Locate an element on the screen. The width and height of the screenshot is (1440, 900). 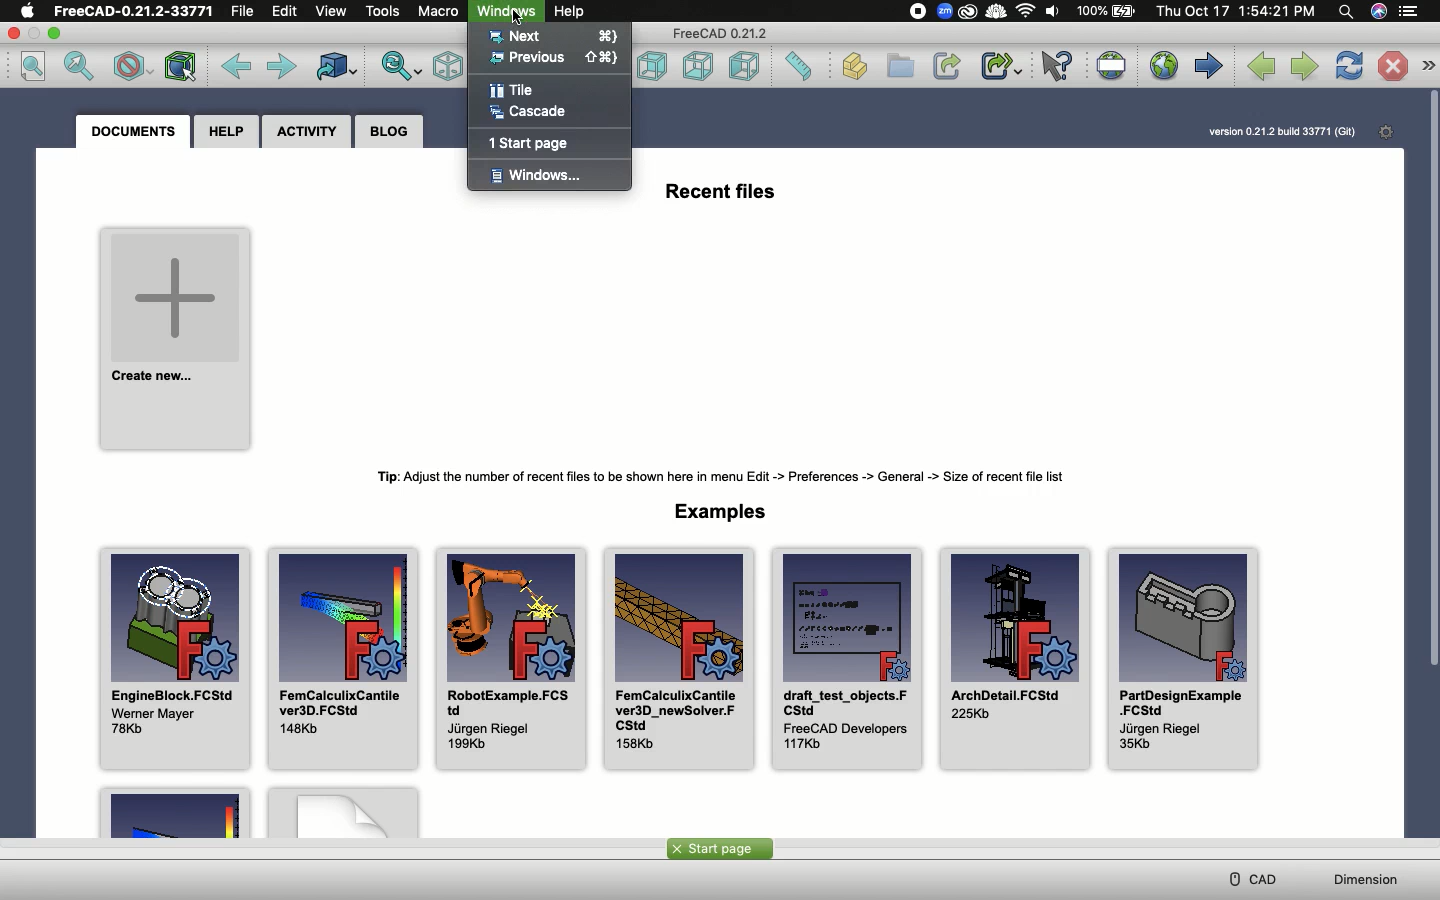
Scroll is located at coordinates (1431, 380).